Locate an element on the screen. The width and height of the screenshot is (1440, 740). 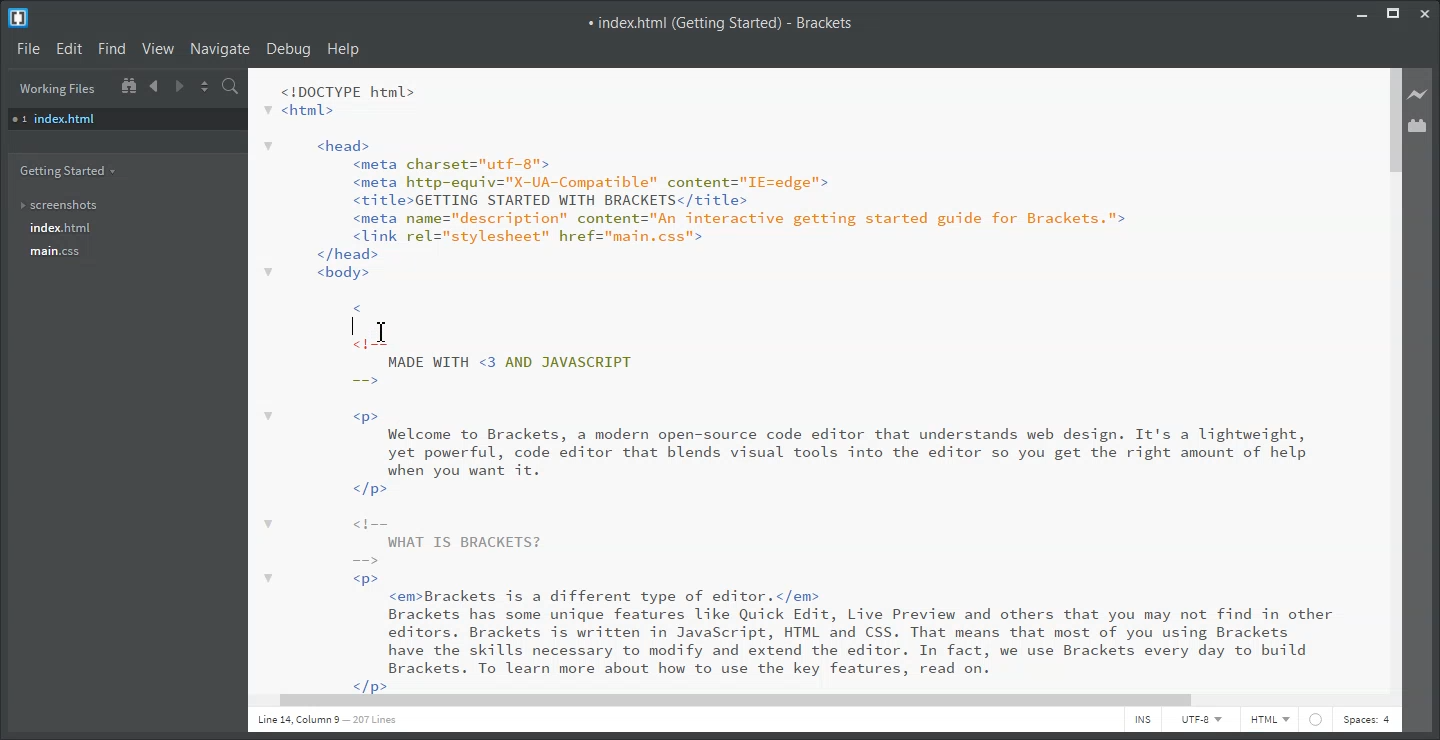
Show in the File Tree is located at coordinates (129, 86).